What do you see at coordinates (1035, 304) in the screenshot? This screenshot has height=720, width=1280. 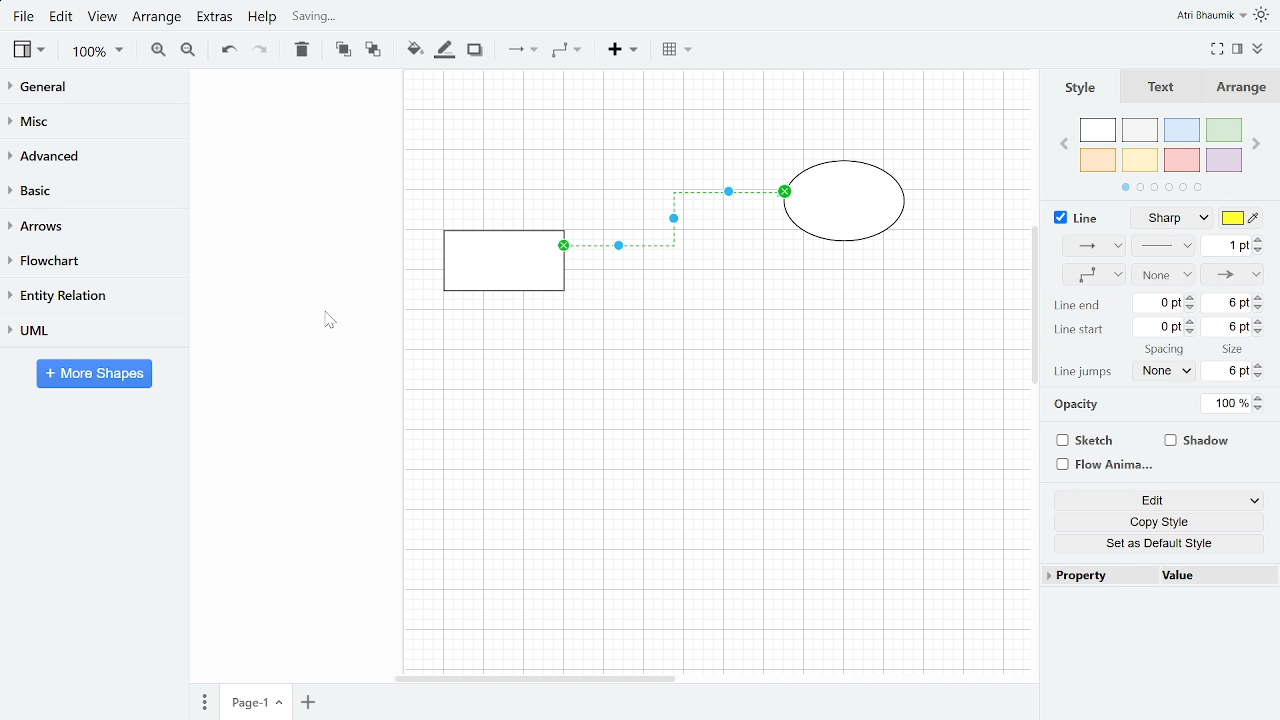 I see `Vertical scrollbar` at bounding box center [1035, 304].